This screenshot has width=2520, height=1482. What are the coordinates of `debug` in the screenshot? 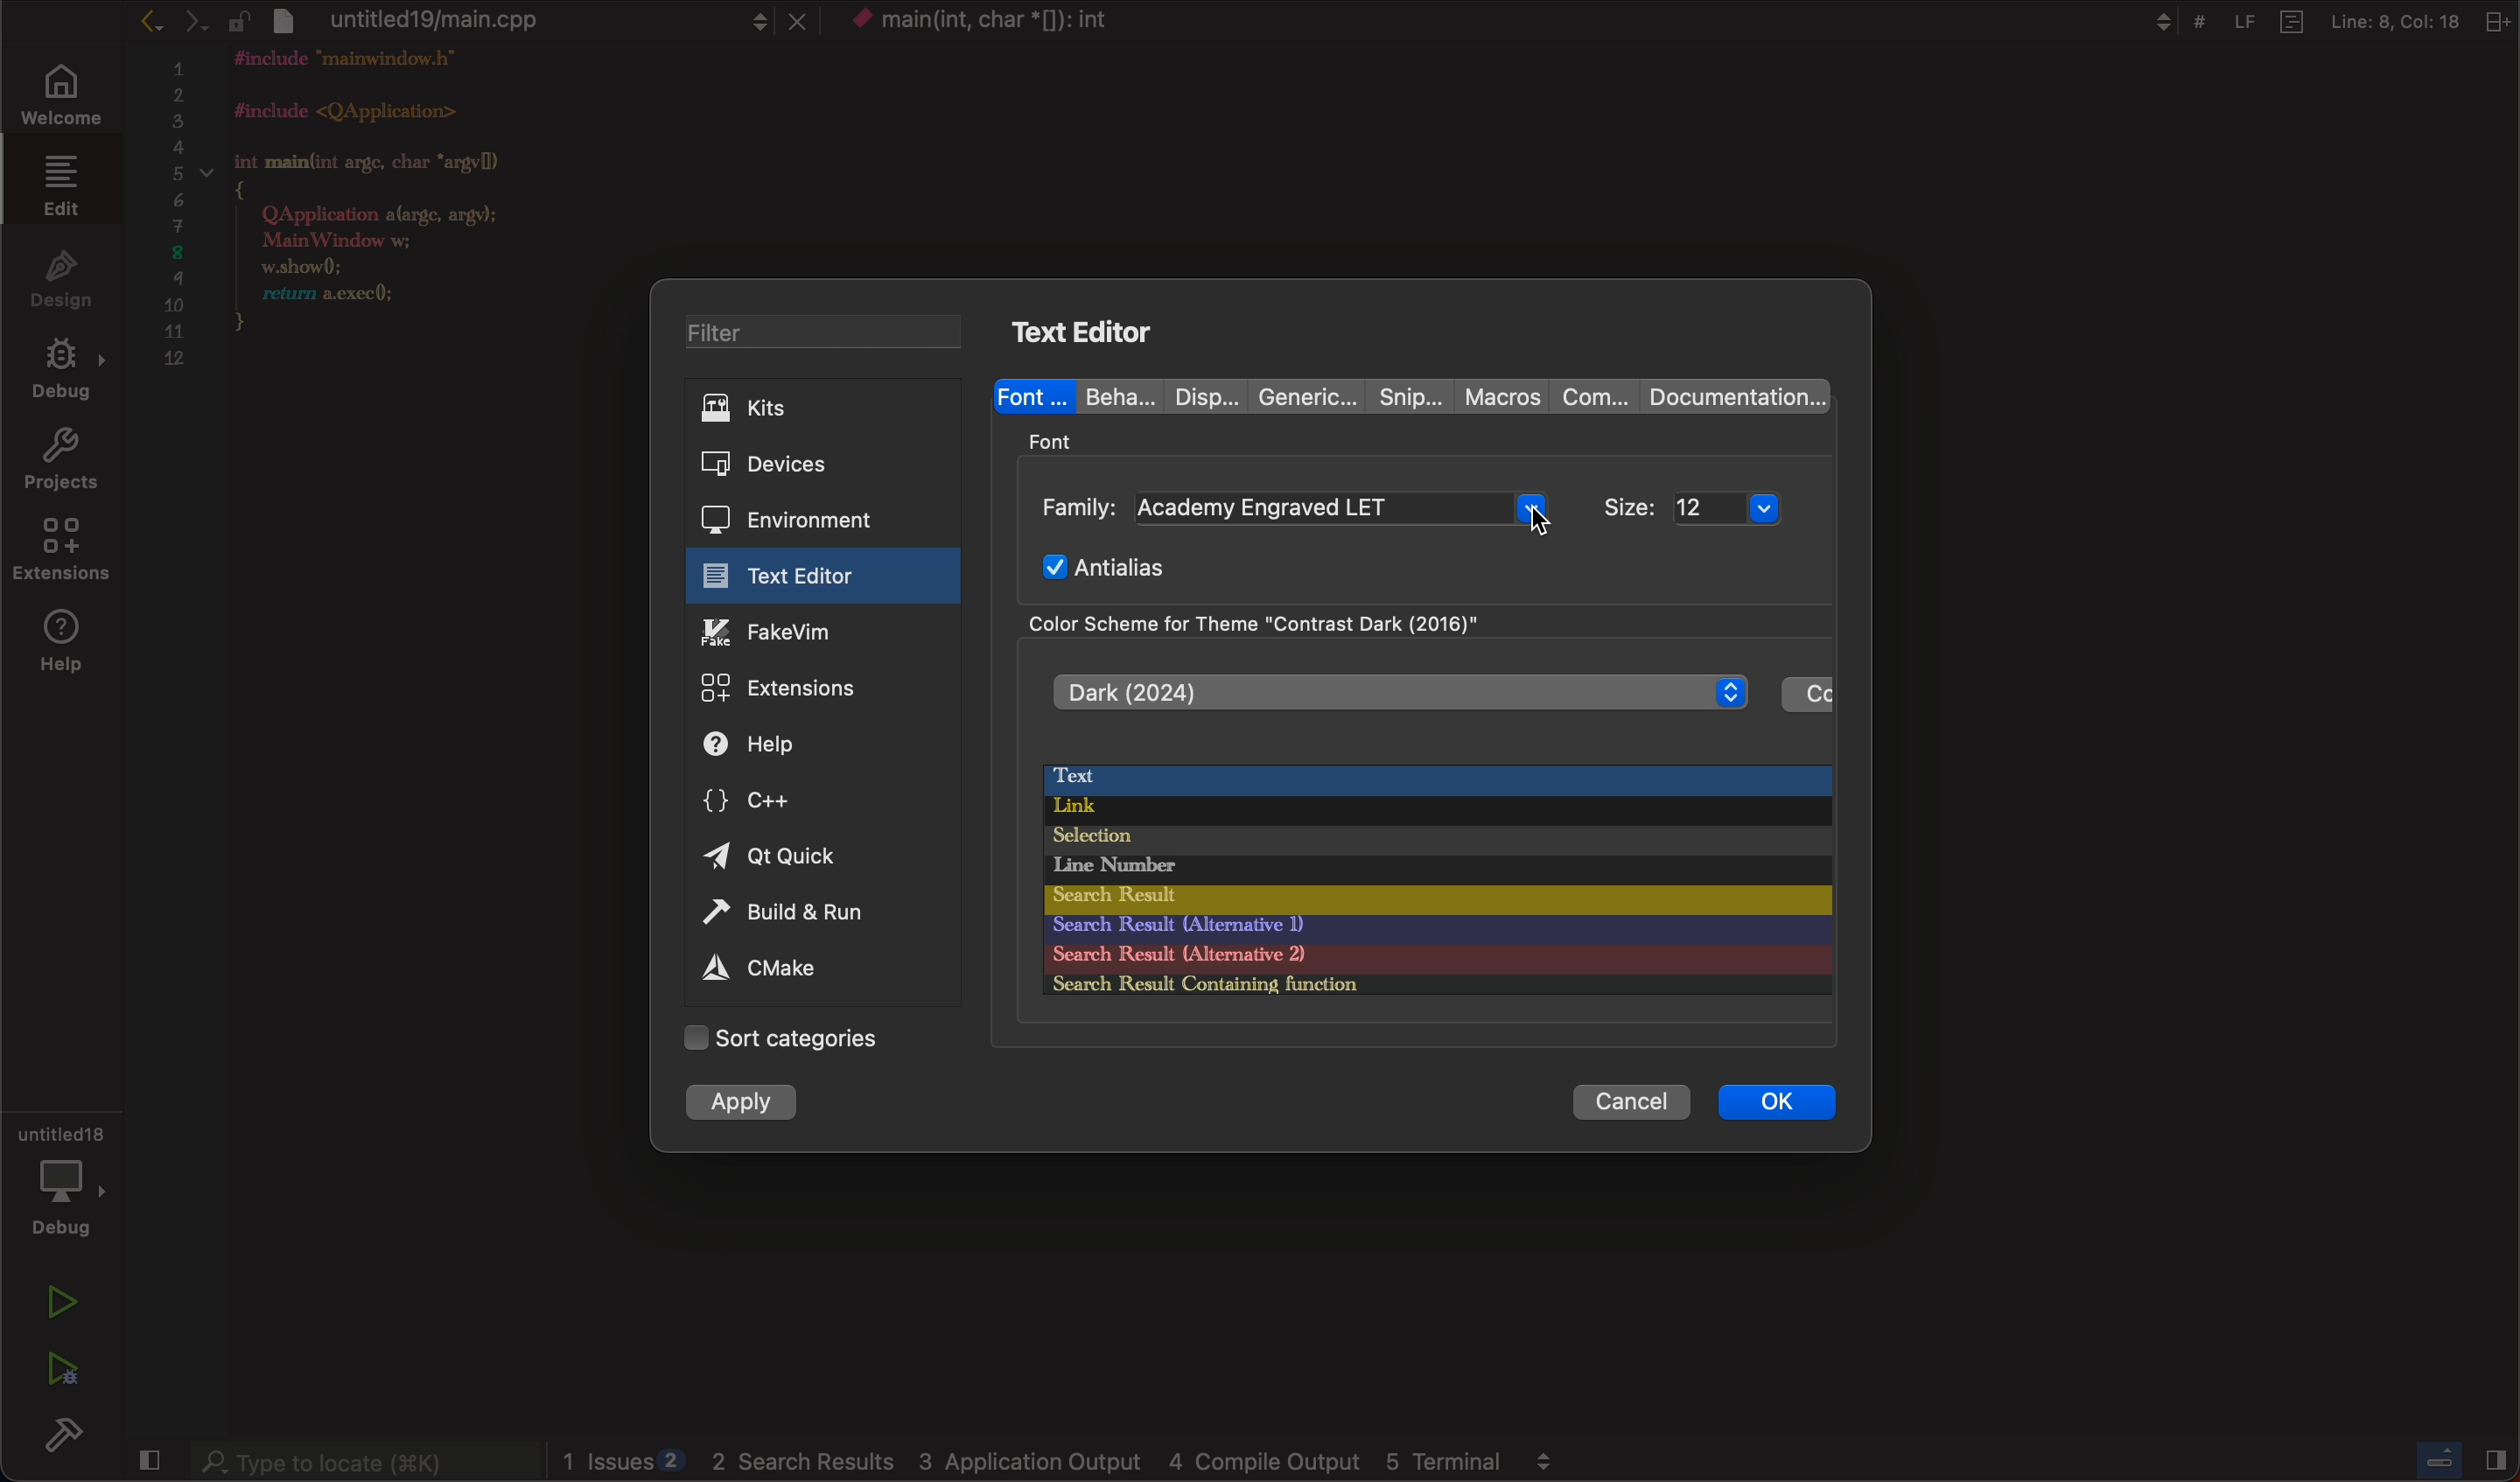 It's located at (62, 1188).